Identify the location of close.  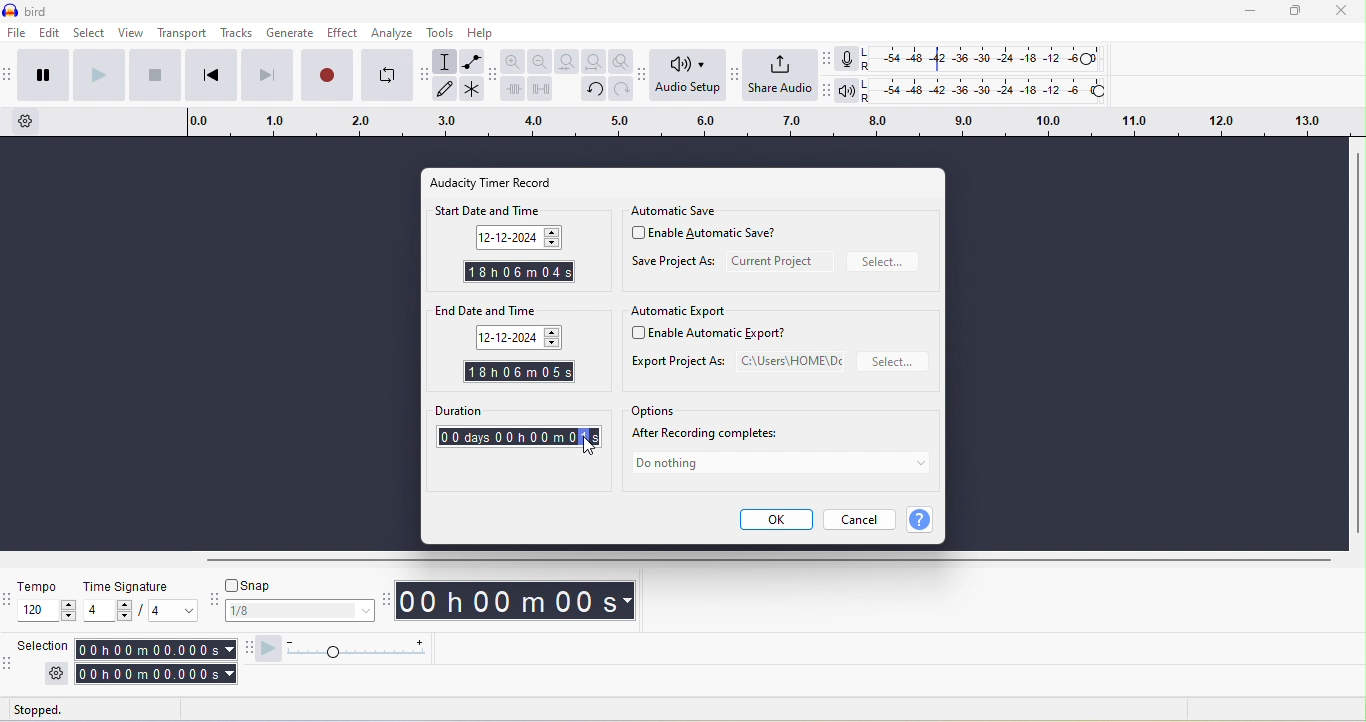
(1341, 13).